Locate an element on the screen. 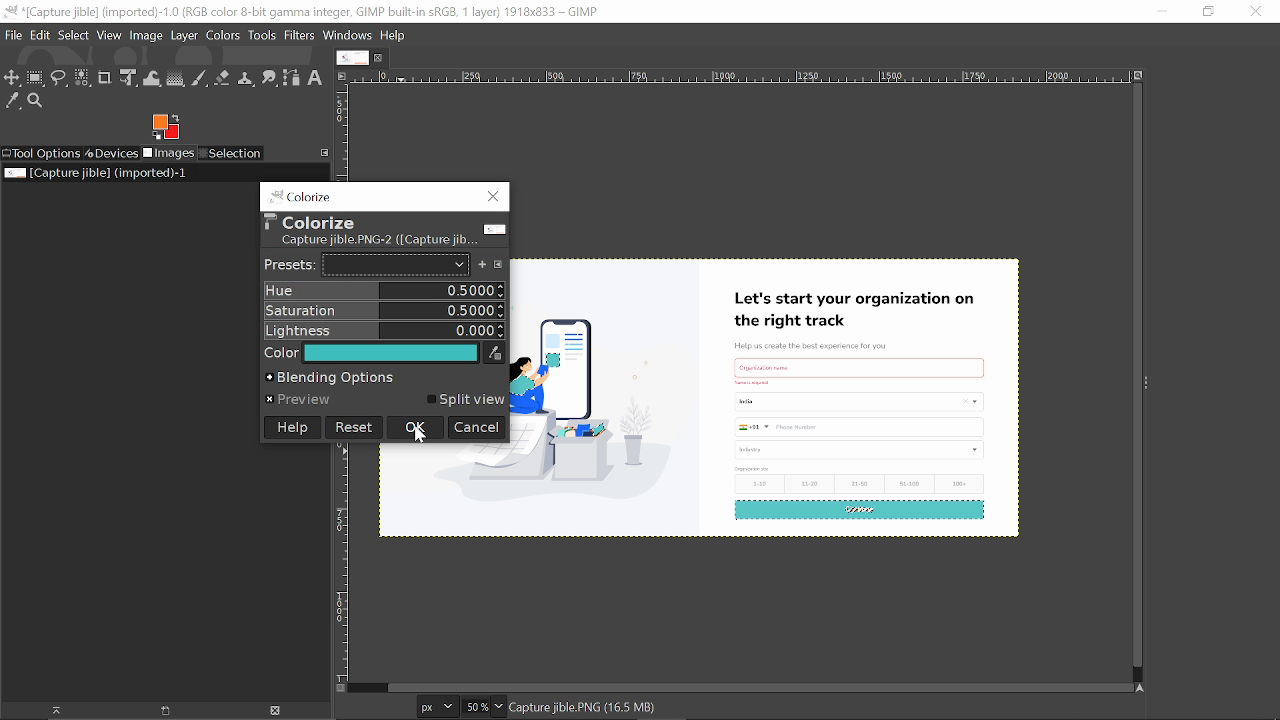  Path tool is located at coordinates (291, 78).